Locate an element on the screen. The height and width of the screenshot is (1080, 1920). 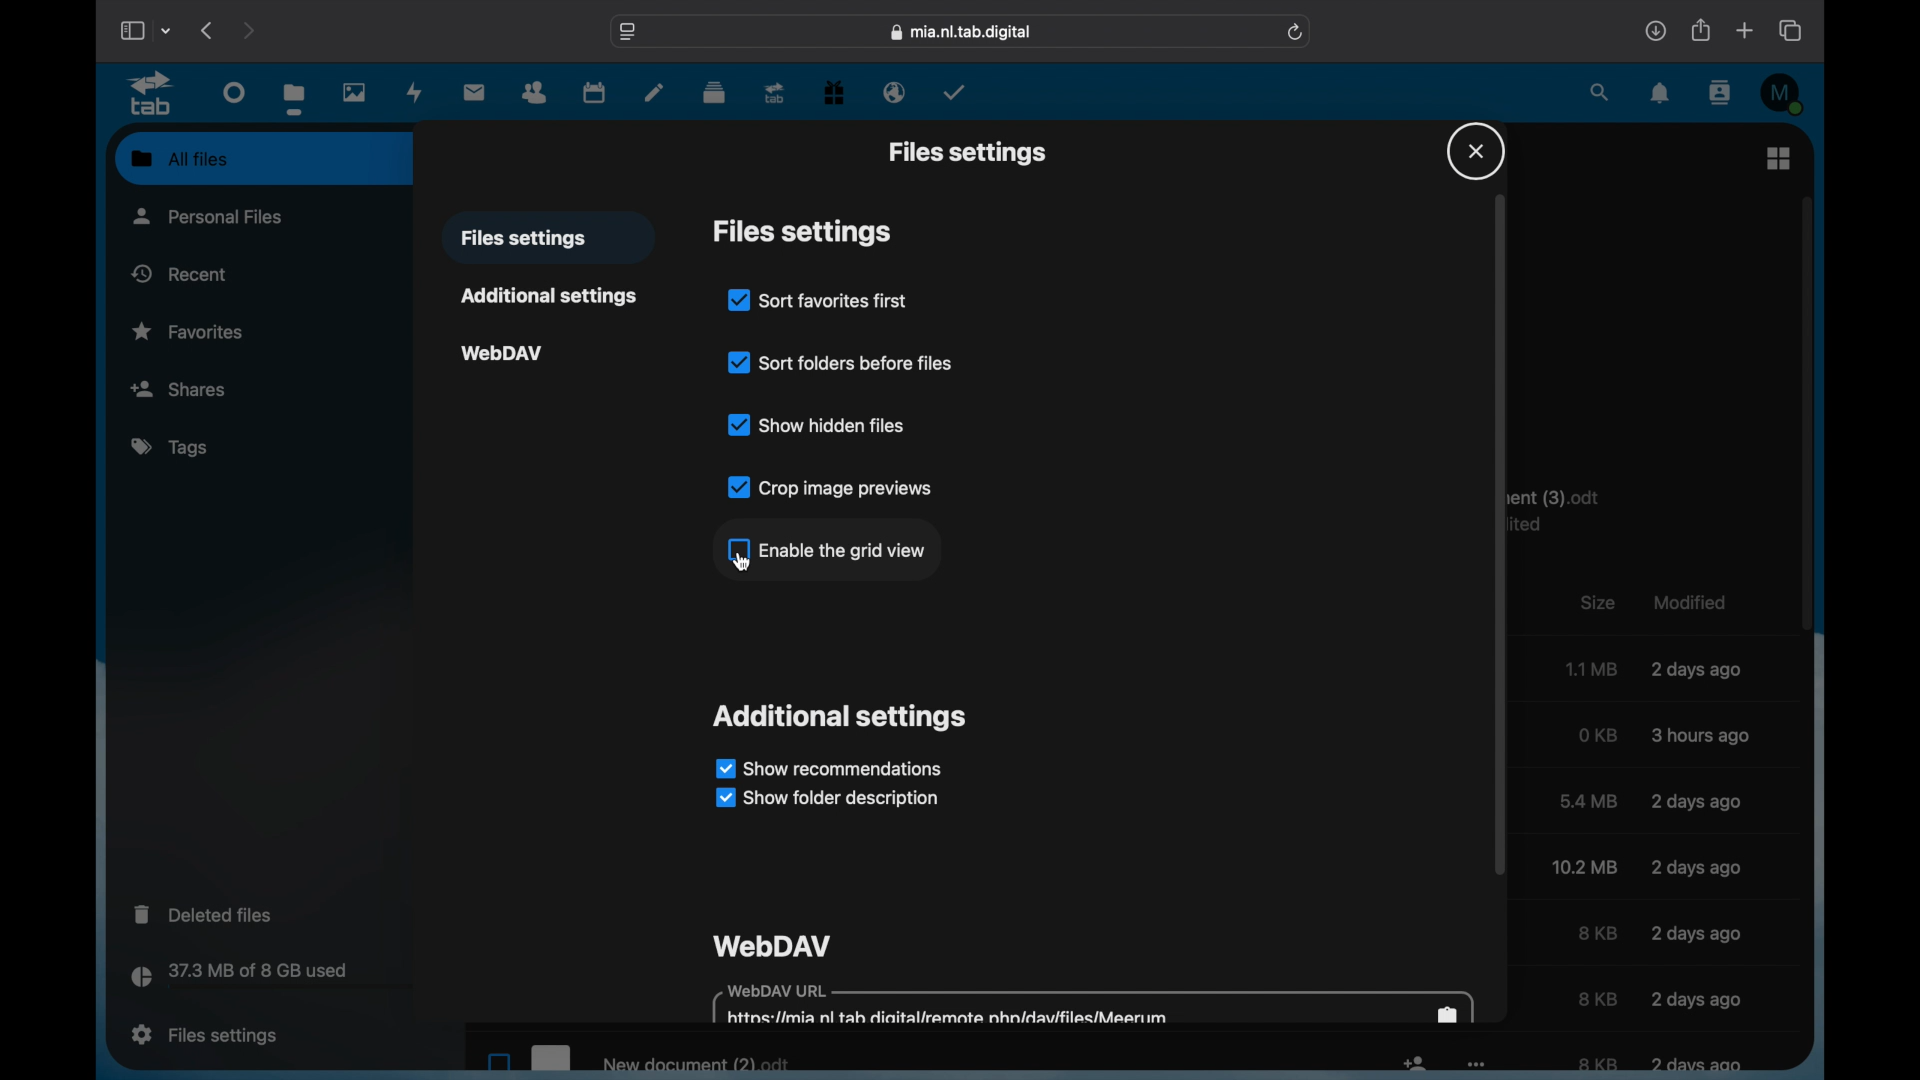
share is located at coordinates (1699, 30).